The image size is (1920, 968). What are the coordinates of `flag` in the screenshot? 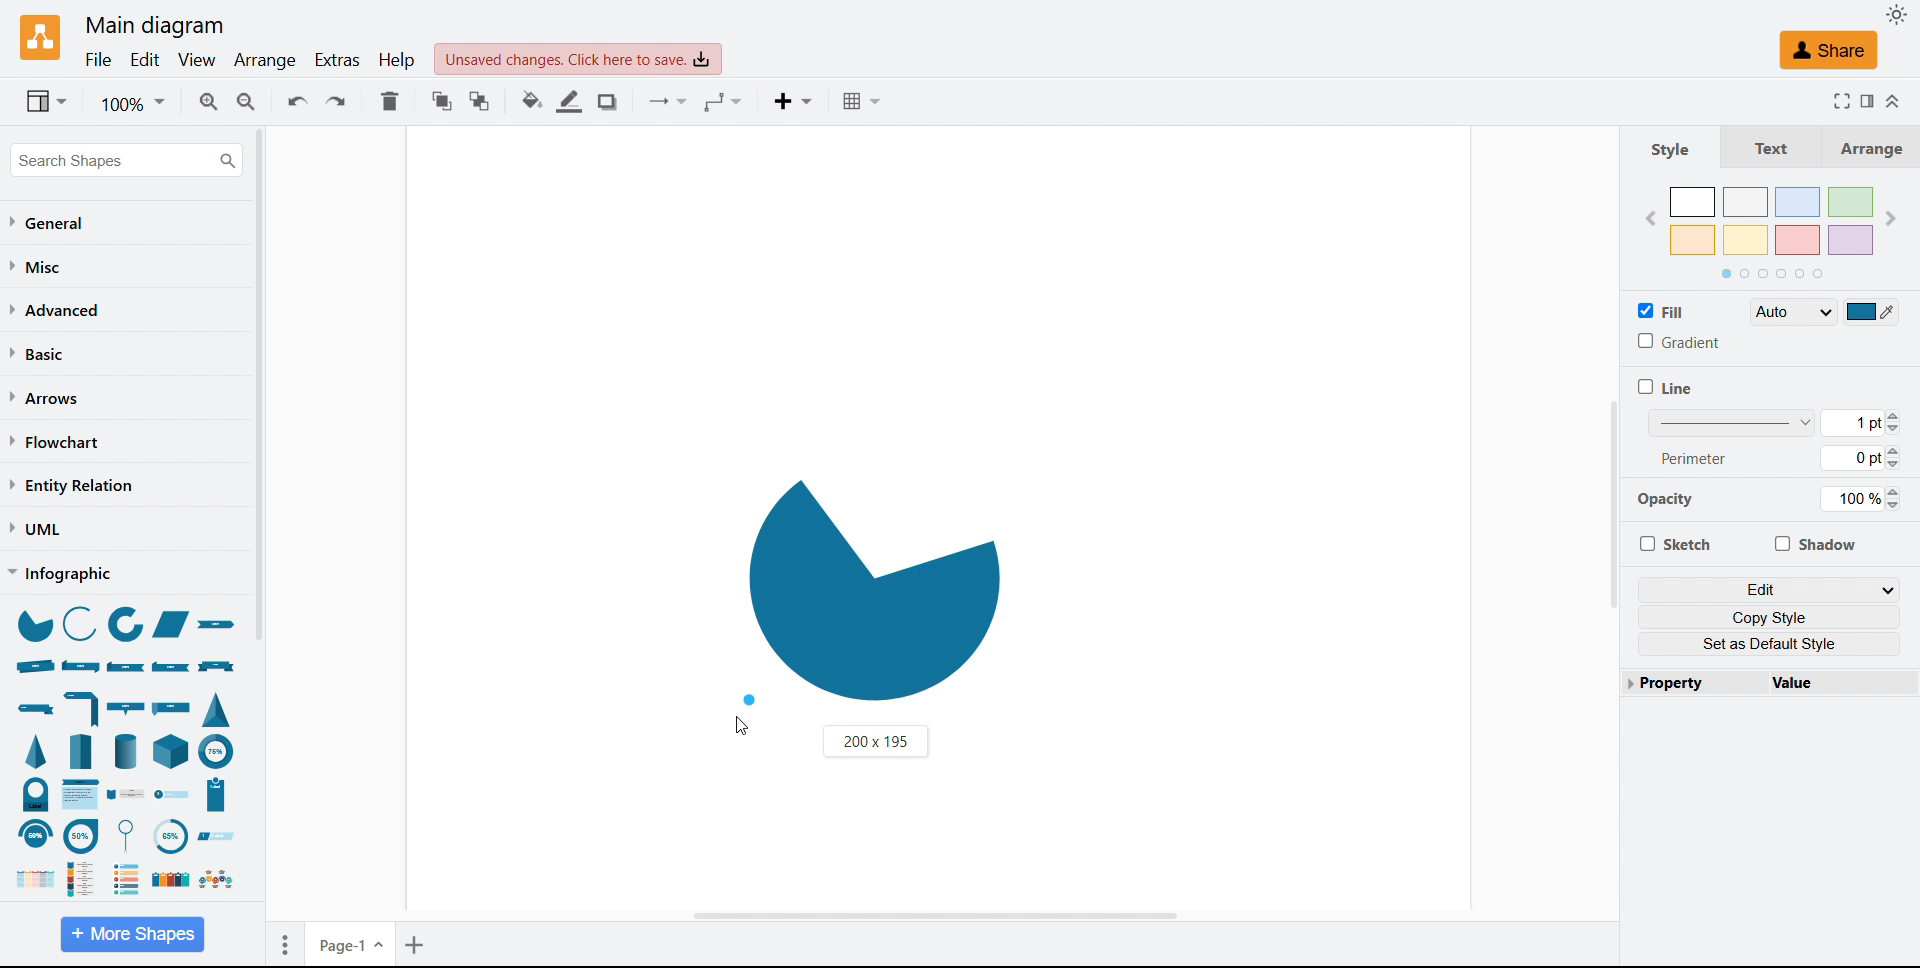 It's located at (174, 706).